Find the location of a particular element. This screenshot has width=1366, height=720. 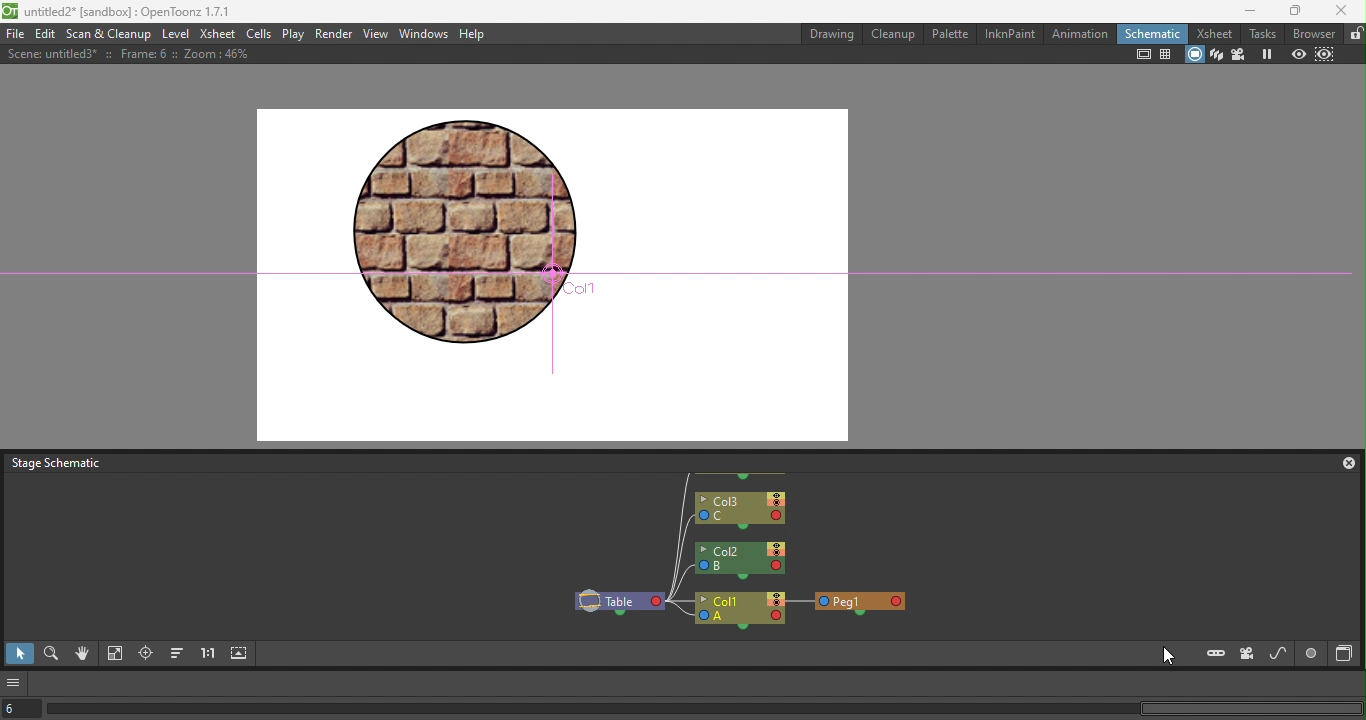

Animation is located at coordinates (1080, 34).